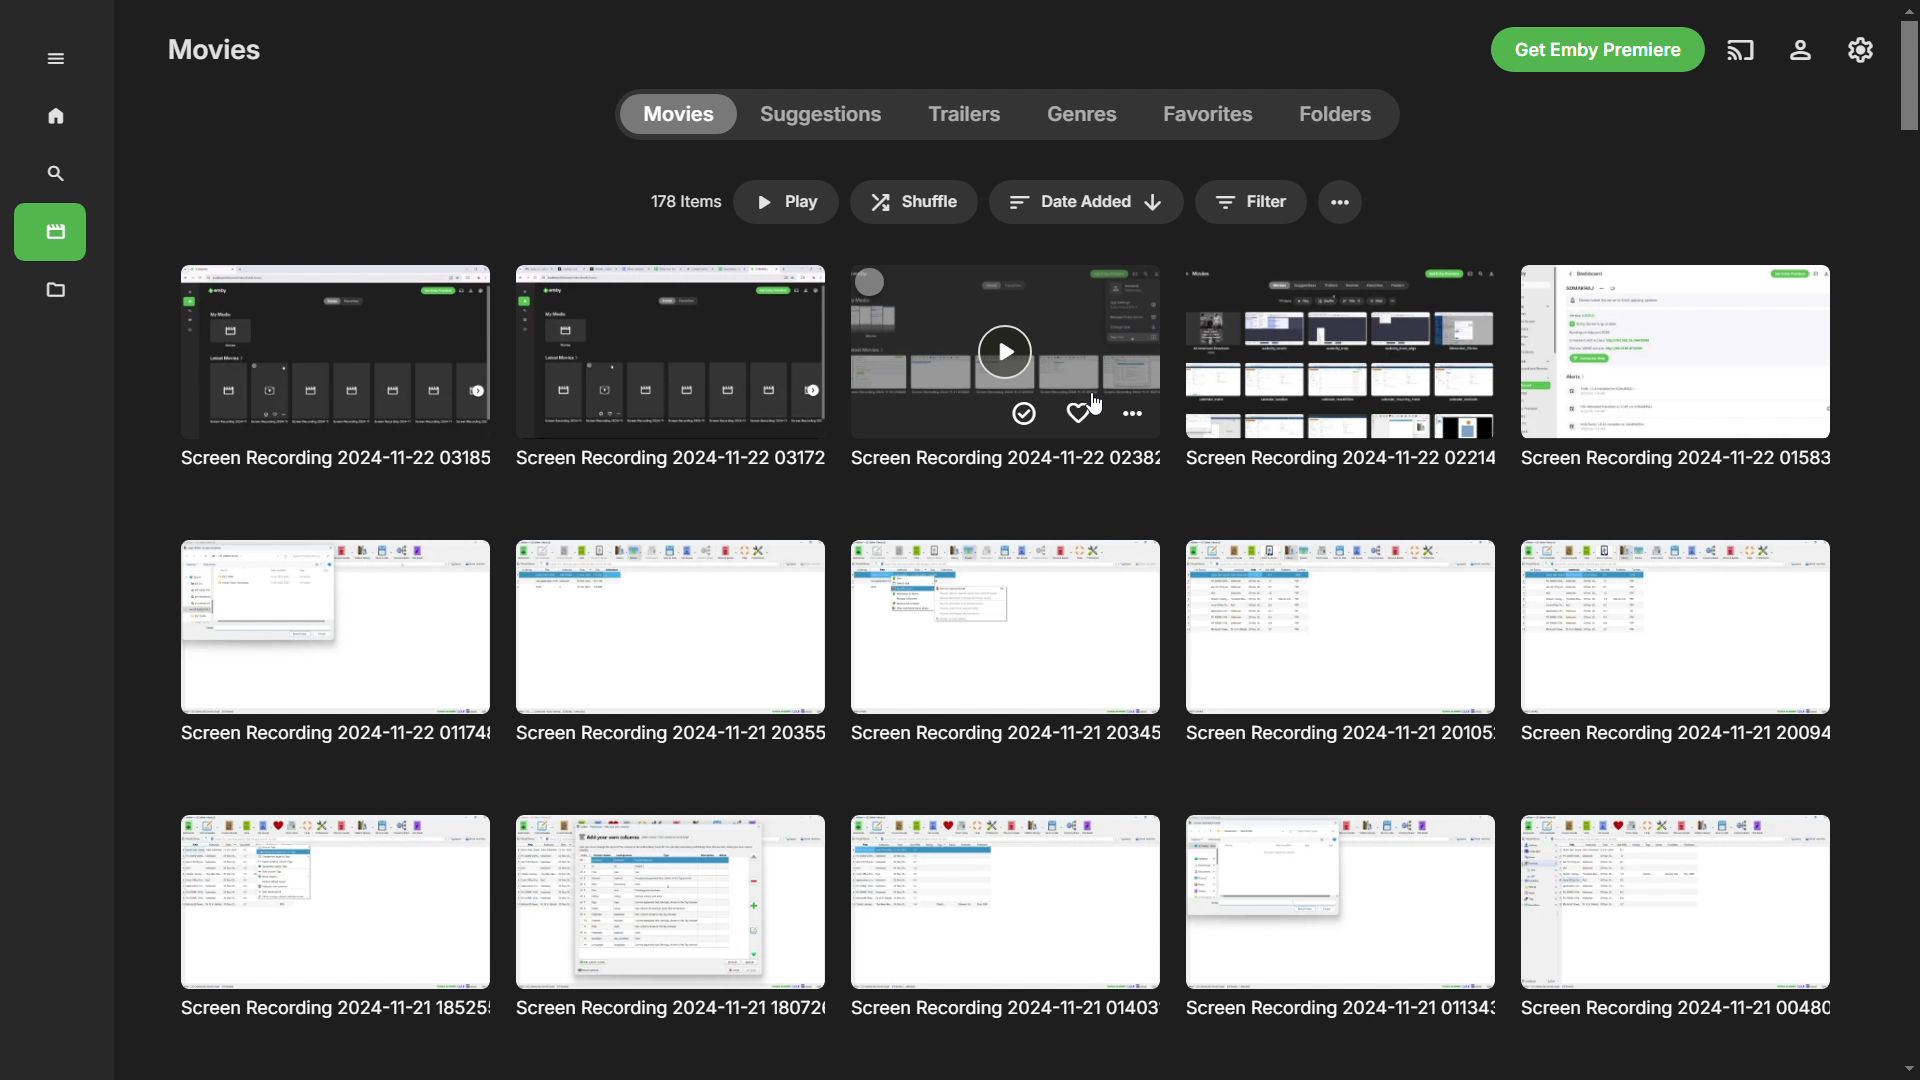  What do you see at coordinates (58, 289) in the screenshot?
I see `metadata manager` at bounding box center [58, 289].